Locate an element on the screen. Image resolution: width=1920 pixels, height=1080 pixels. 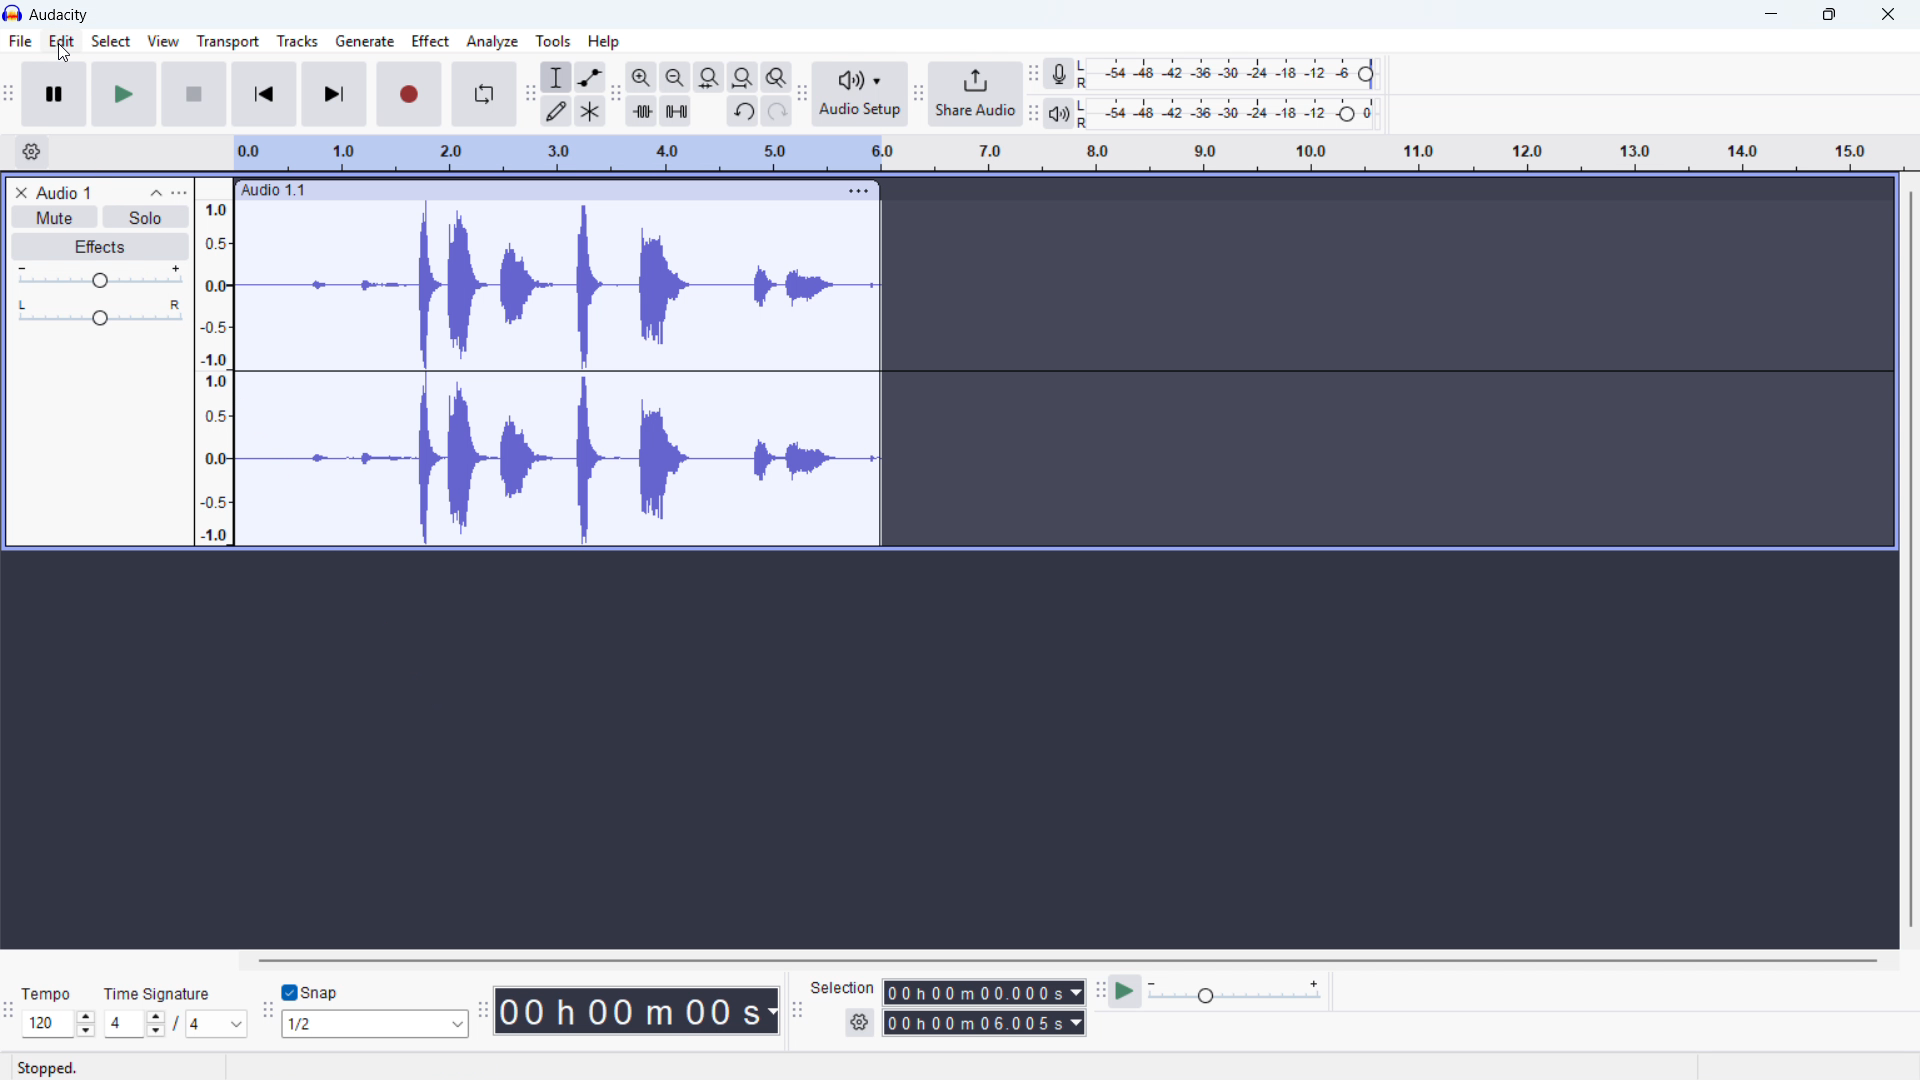
maximize is located at coordinates (1832, 15).